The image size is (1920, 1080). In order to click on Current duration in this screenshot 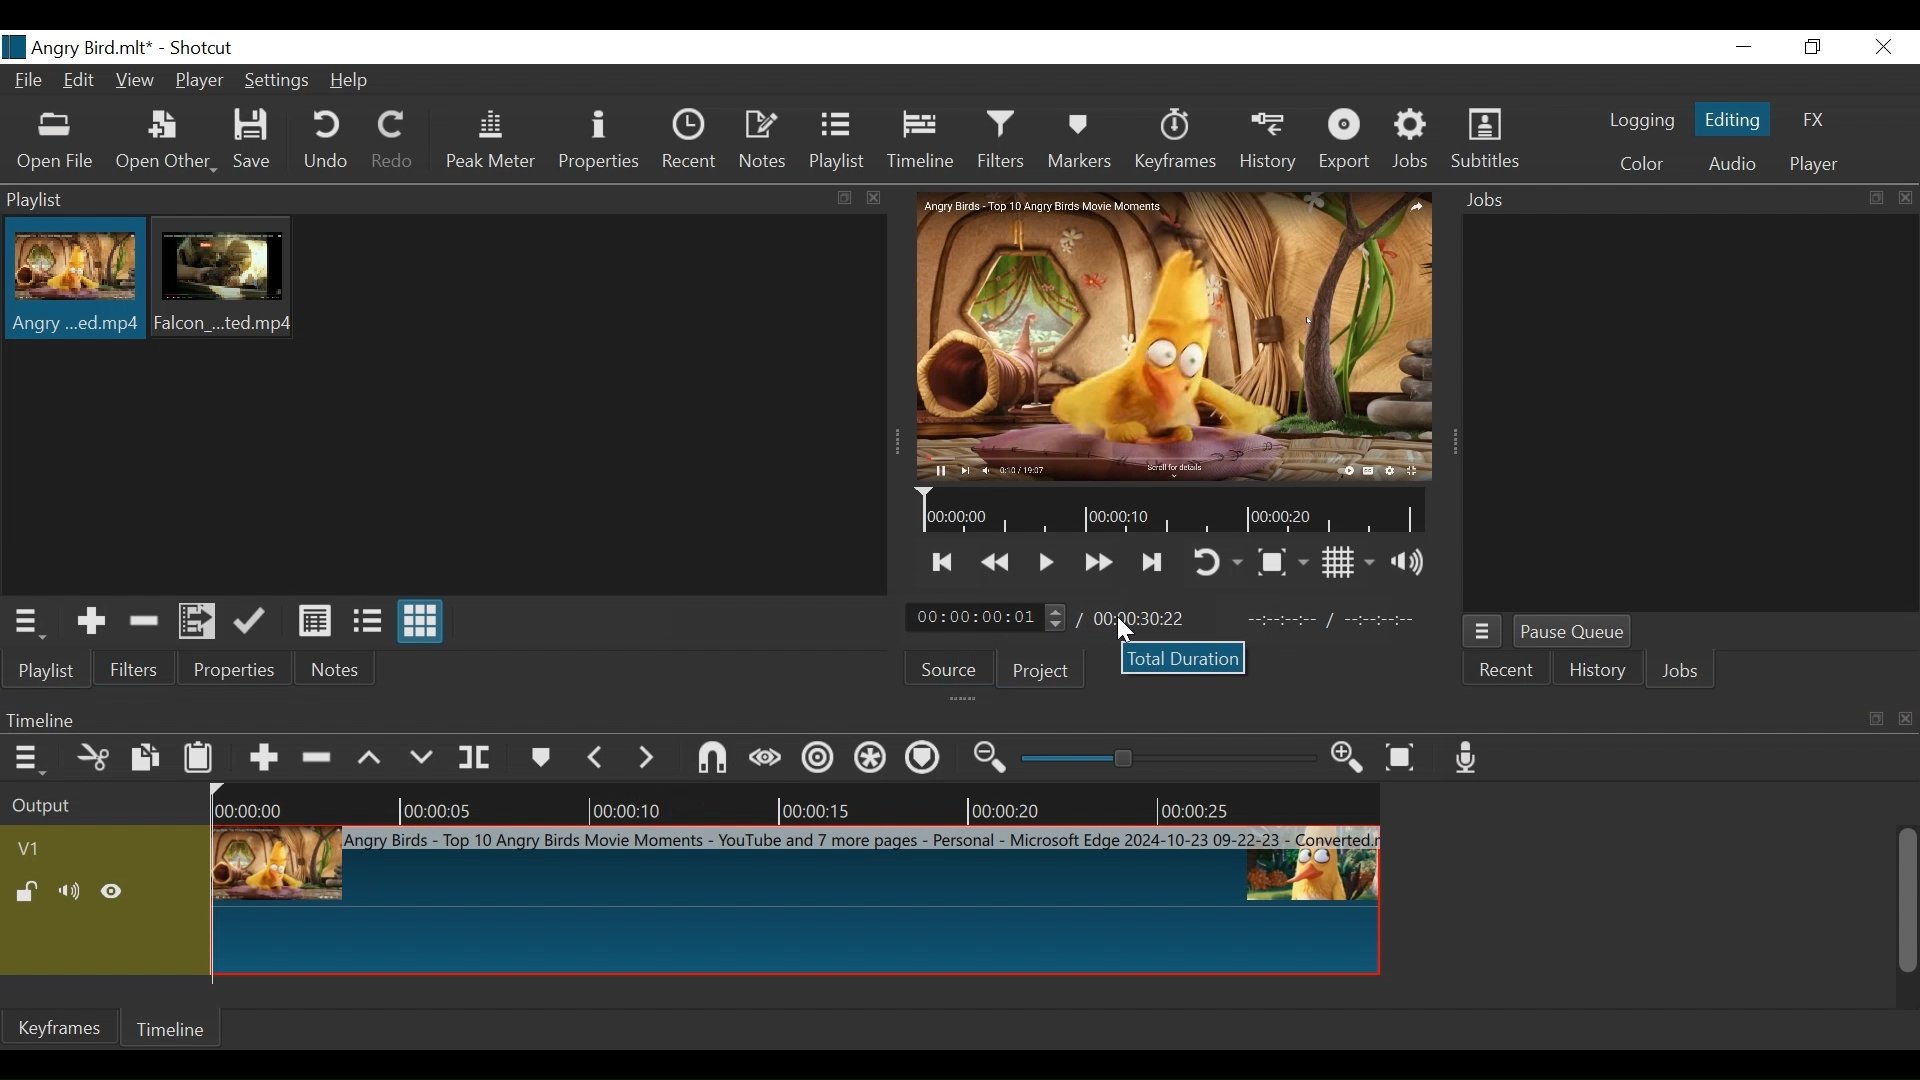, I will do `click(986, 617)`.